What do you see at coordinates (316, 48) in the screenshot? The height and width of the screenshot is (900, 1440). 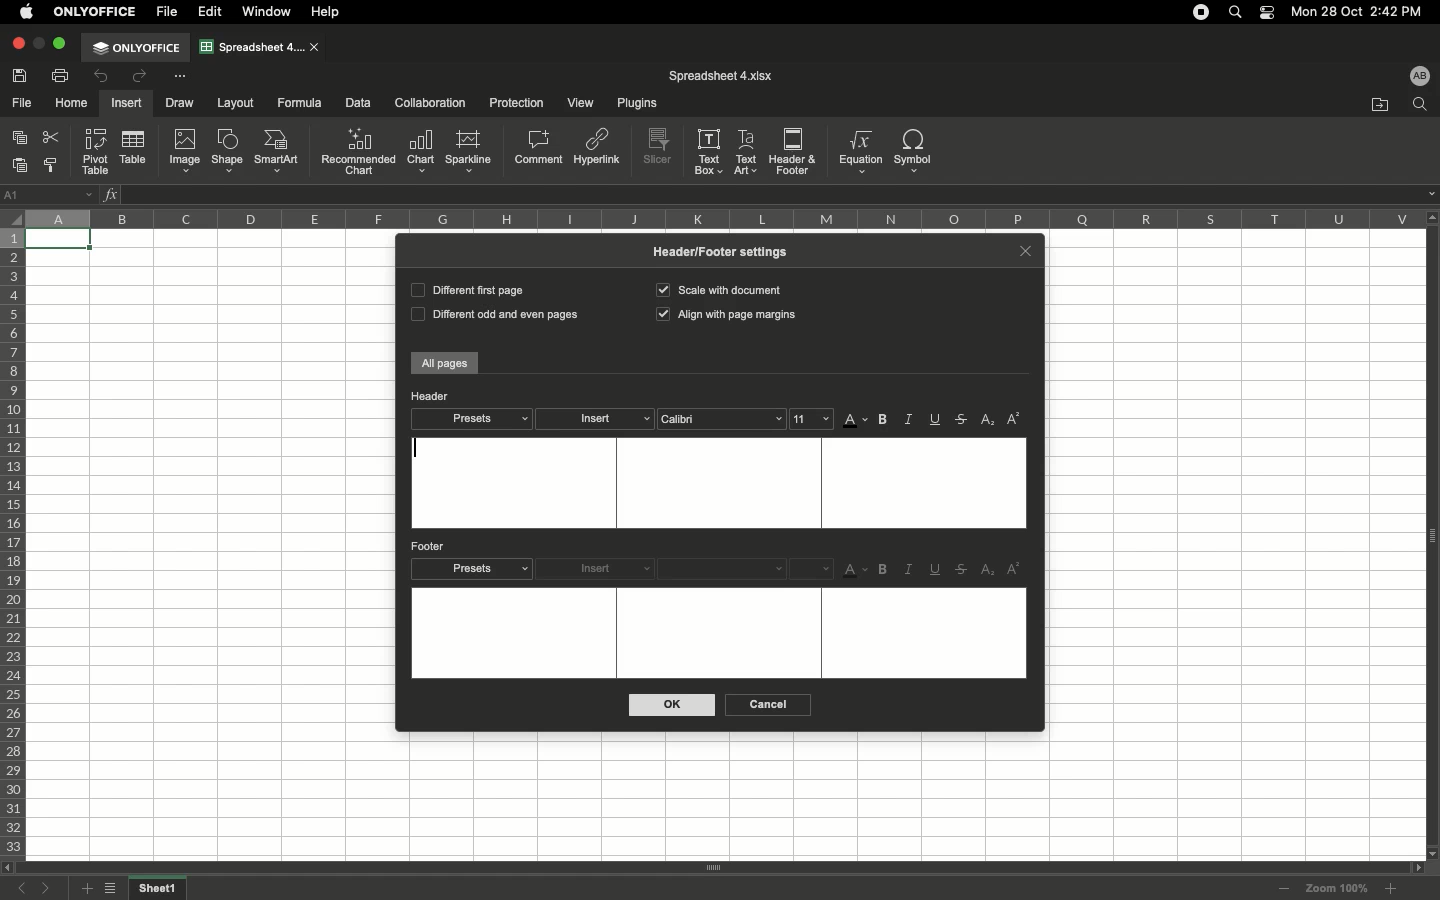 I see `close` at bounding box center [316, 48].